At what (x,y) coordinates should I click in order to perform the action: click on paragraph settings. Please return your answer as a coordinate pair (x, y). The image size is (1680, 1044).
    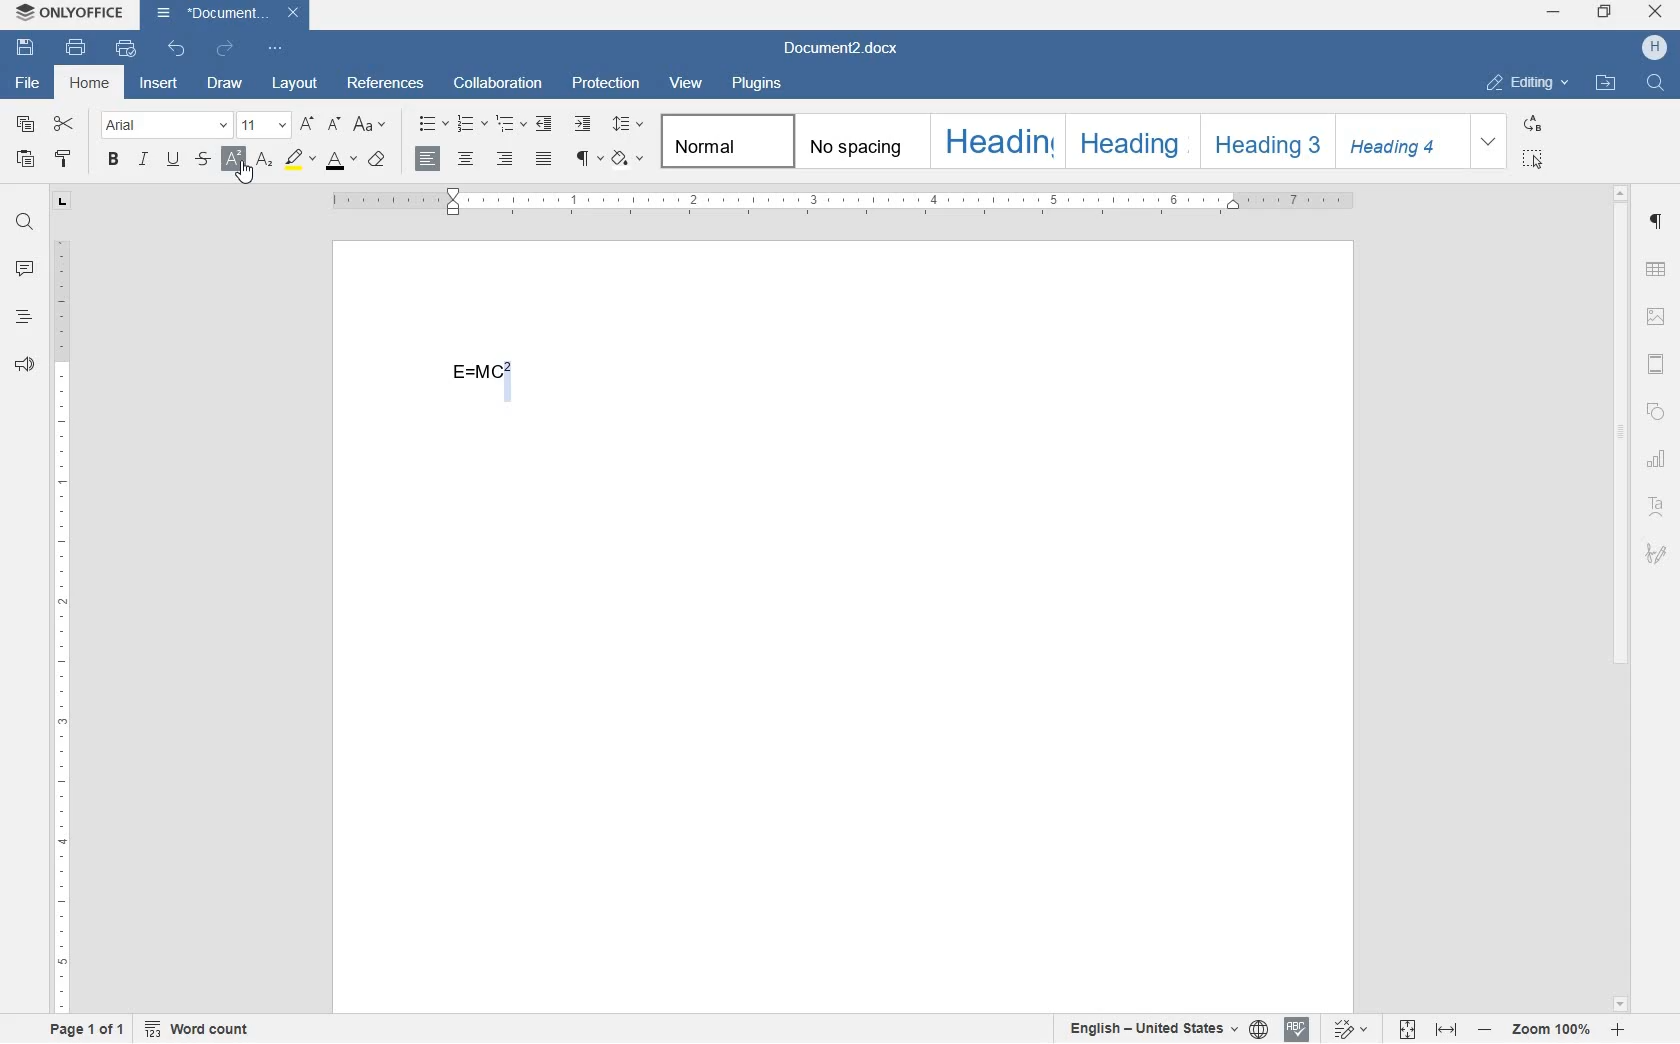
    Looking at the image, I should click on (1659, 223).